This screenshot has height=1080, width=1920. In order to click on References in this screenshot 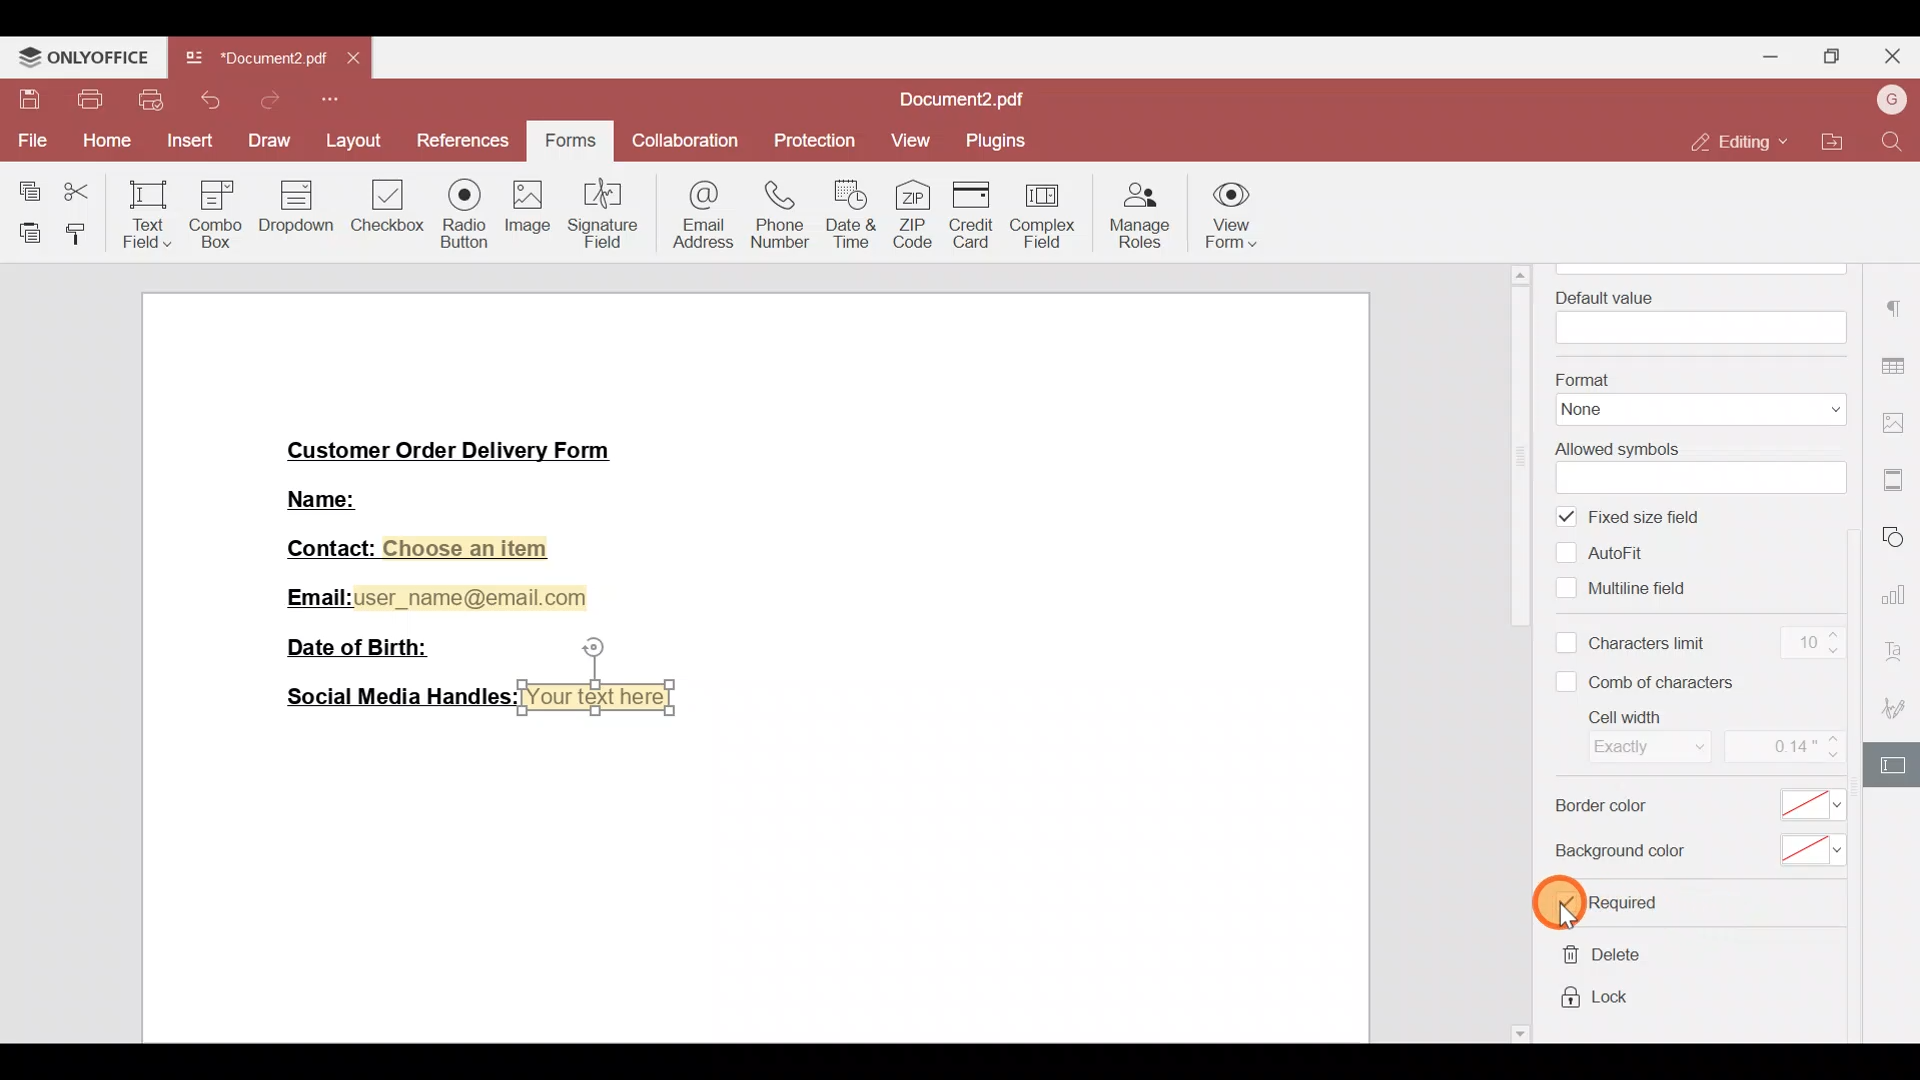, I will do `click(460, 138)`.